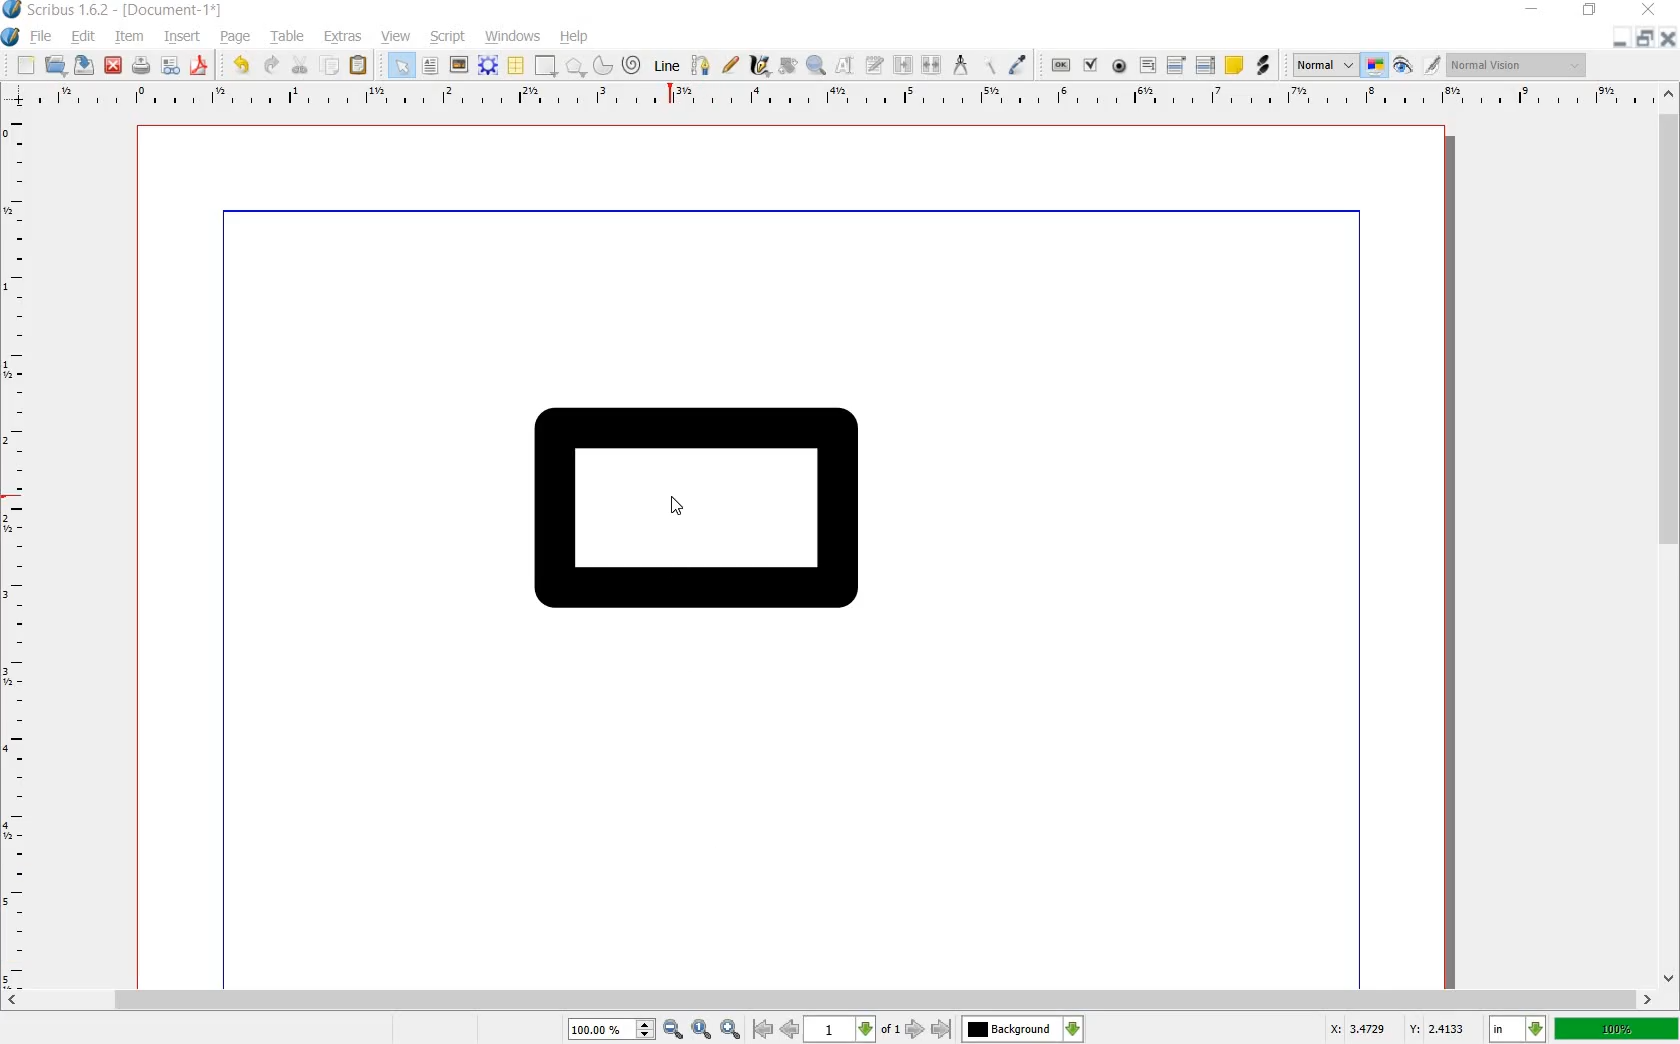 The width and height of the screenshot is (1680, 1044). What do you see at coordinates (242, 64) in the screenshot?
I see `undo` at bounding box center [242, 64].